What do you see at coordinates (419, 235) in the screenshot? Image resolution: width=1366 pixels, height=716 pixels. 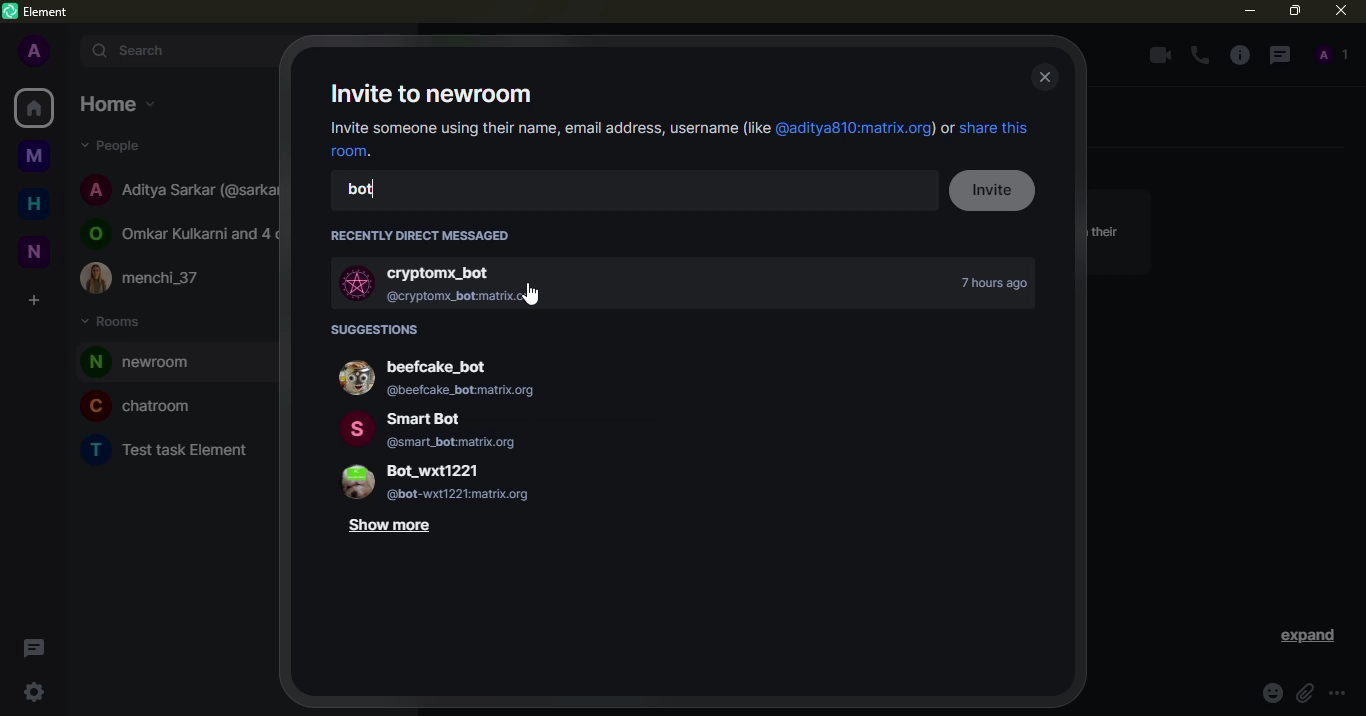 I see `recently direct messaged` at bounding box center [419, 235].